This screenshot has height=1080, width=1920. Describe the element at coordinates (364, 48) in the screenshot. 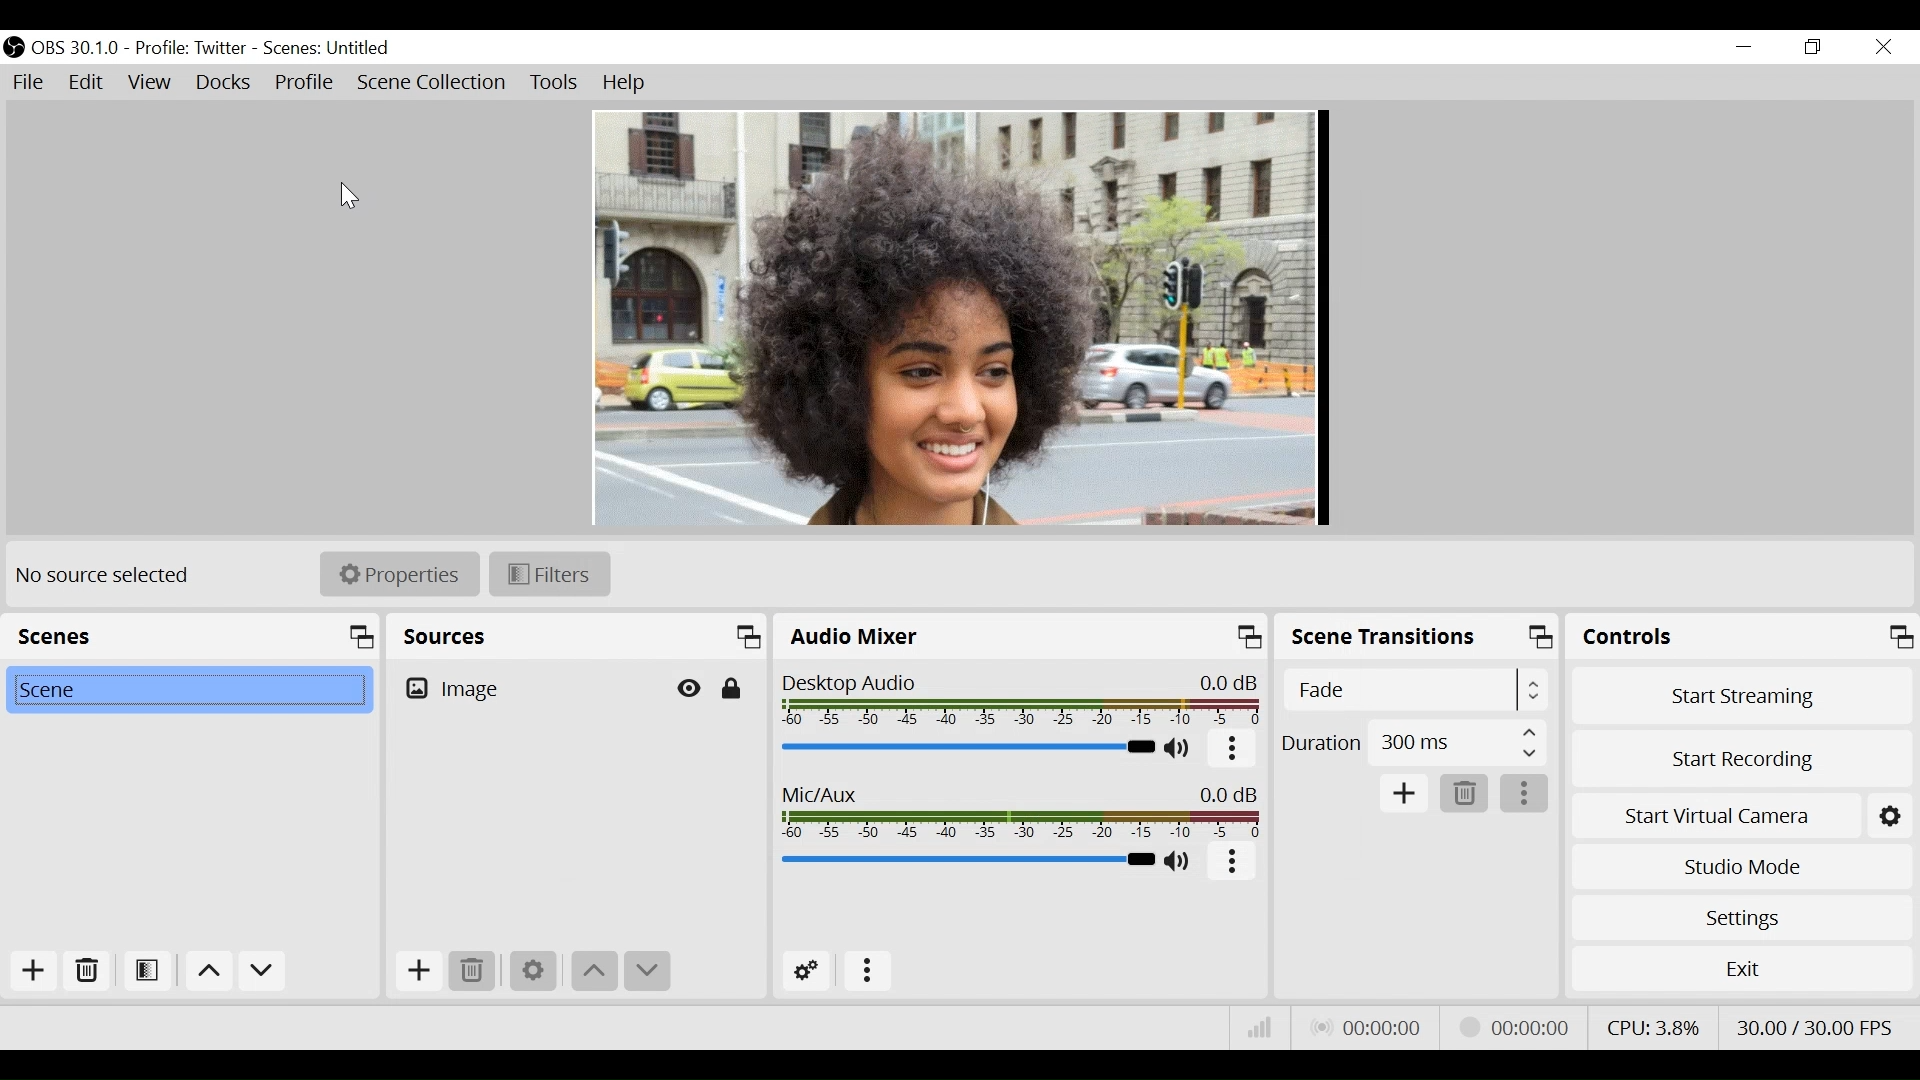

I see `Scenes Name` at that location.